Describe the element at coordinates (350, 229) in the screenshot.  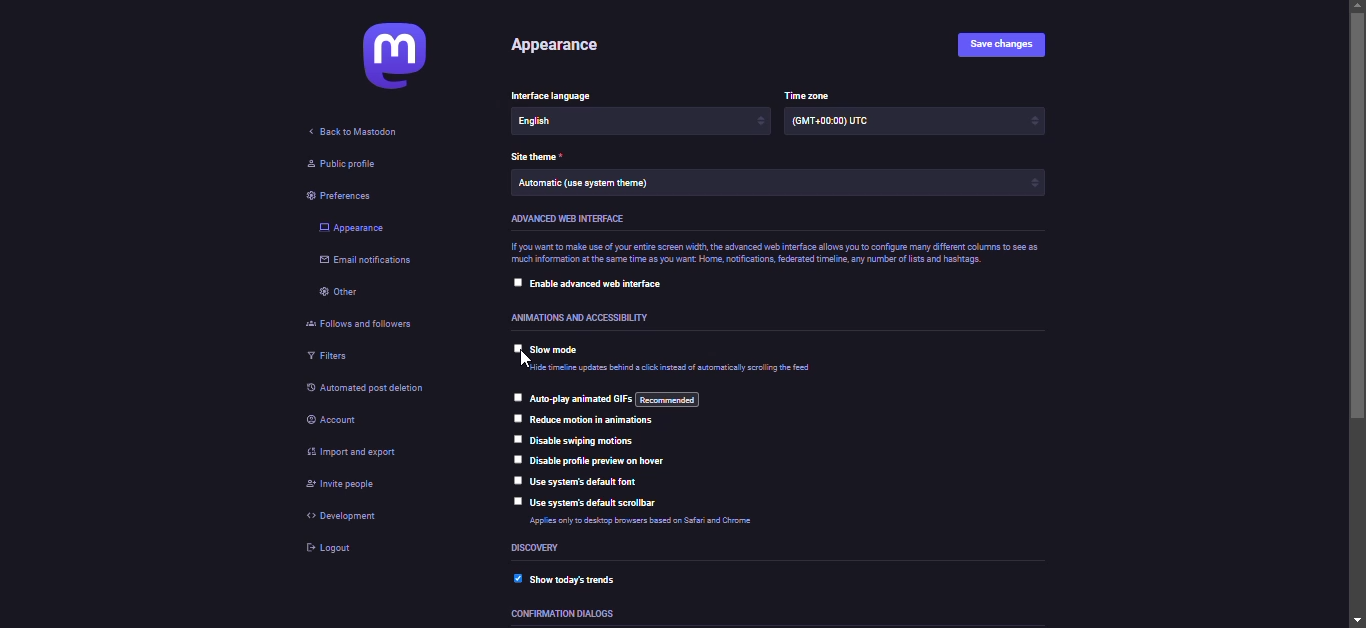
I see `appearance` at that location.